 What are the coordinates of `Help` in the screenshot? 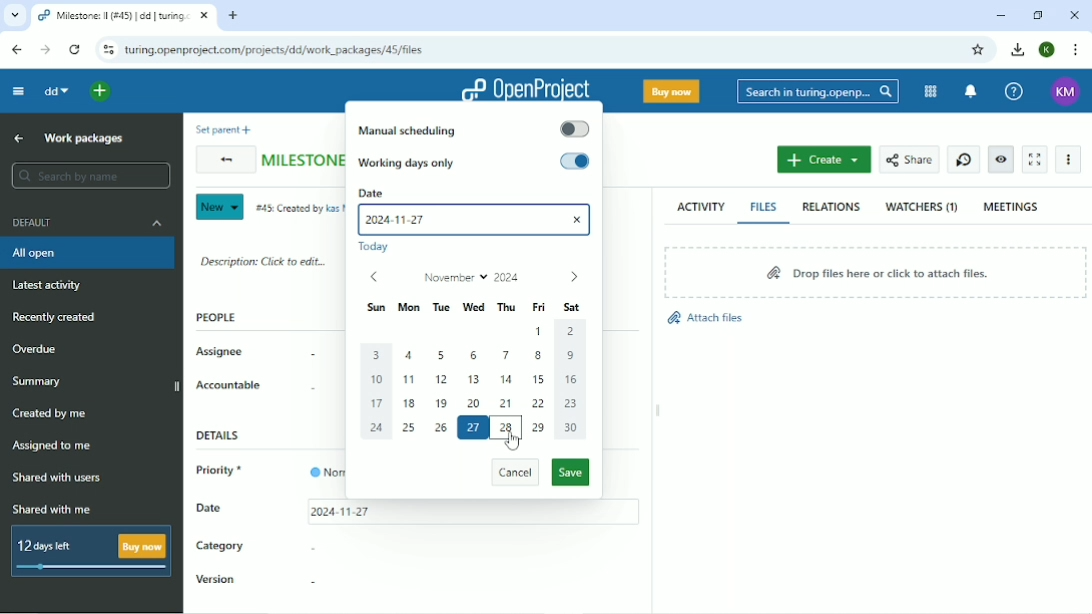 It's located at (1013, 92).